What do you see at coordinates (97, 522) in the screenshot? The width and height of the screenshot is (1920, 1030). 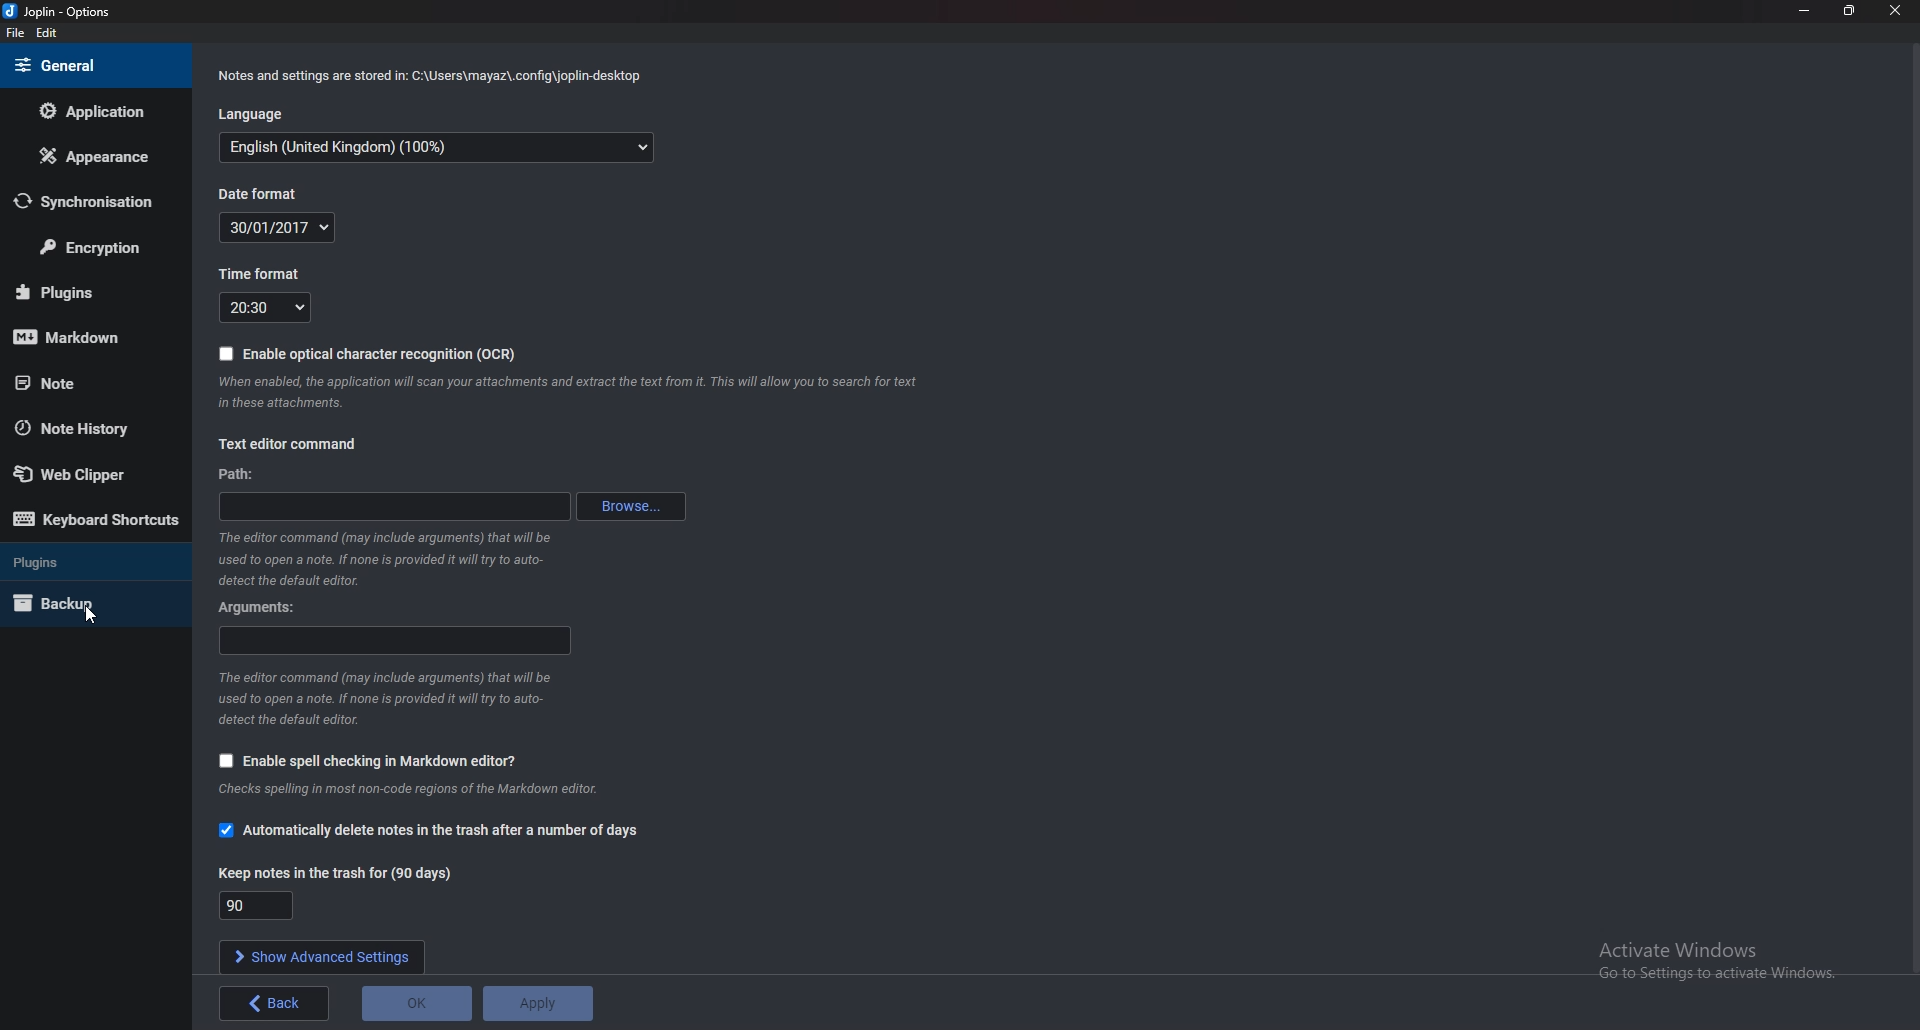 I see `Keyboard shortcuts` at bounding box center [97, 522].